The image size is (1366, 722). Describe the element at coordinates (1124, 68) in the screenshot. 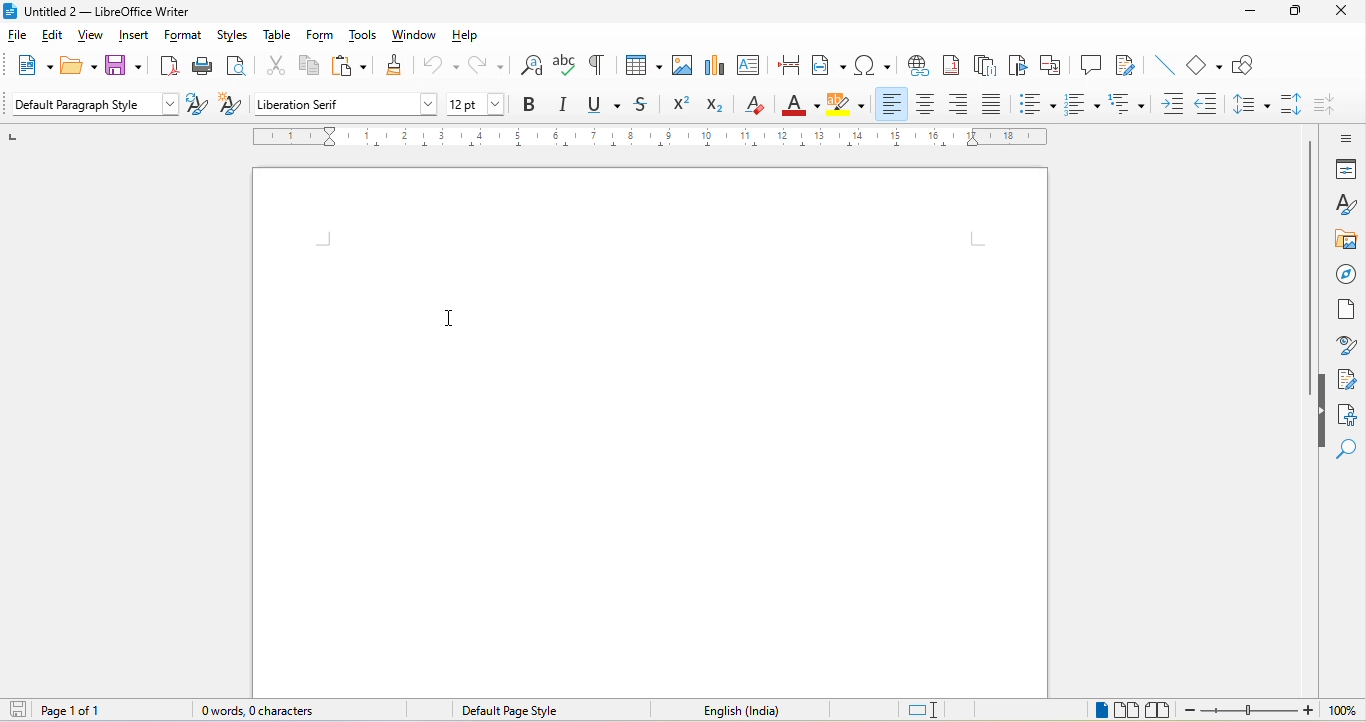

I see `track change functions` at that location.